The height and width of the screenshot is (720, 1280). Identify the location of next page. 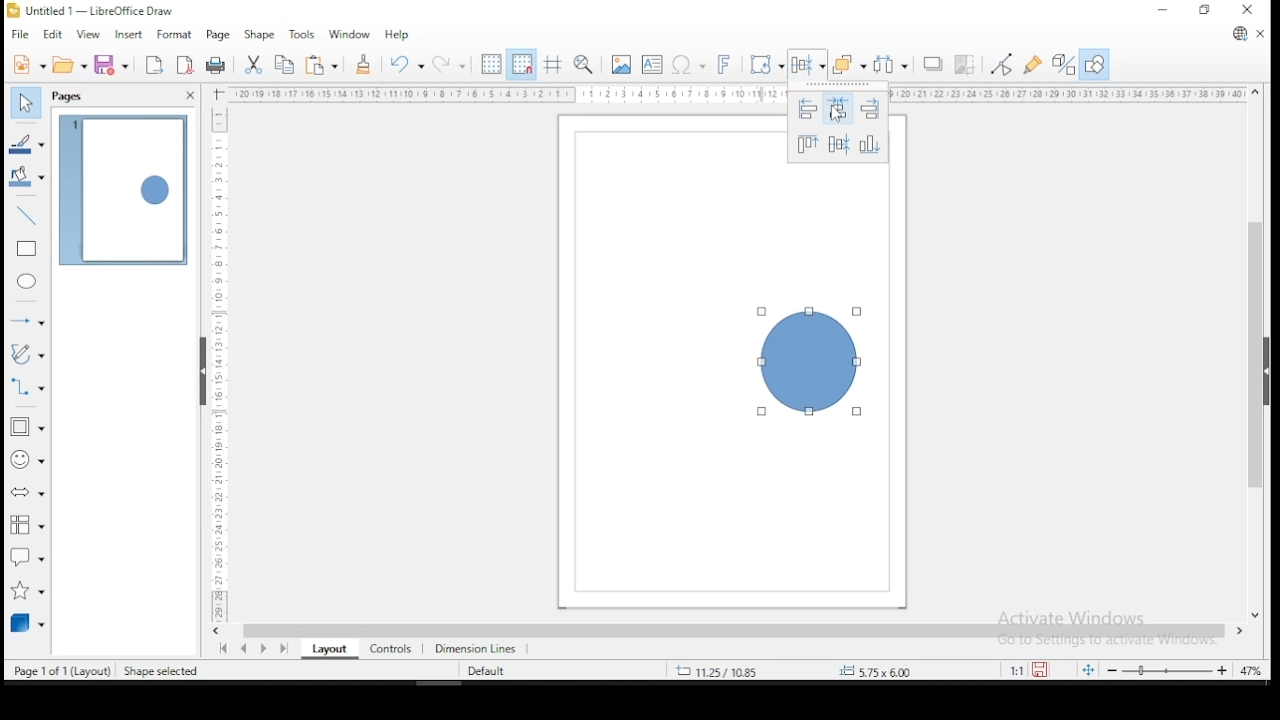
(268, 648).